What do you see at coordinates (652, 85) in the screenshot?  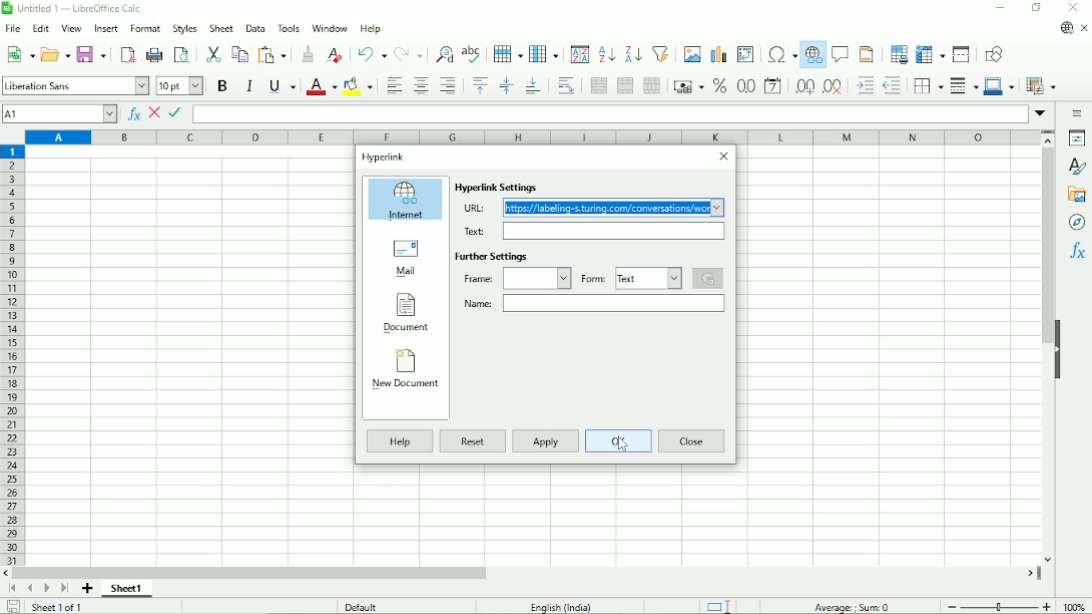 I see `Unmerge cells` at bounding box center [652, 85].